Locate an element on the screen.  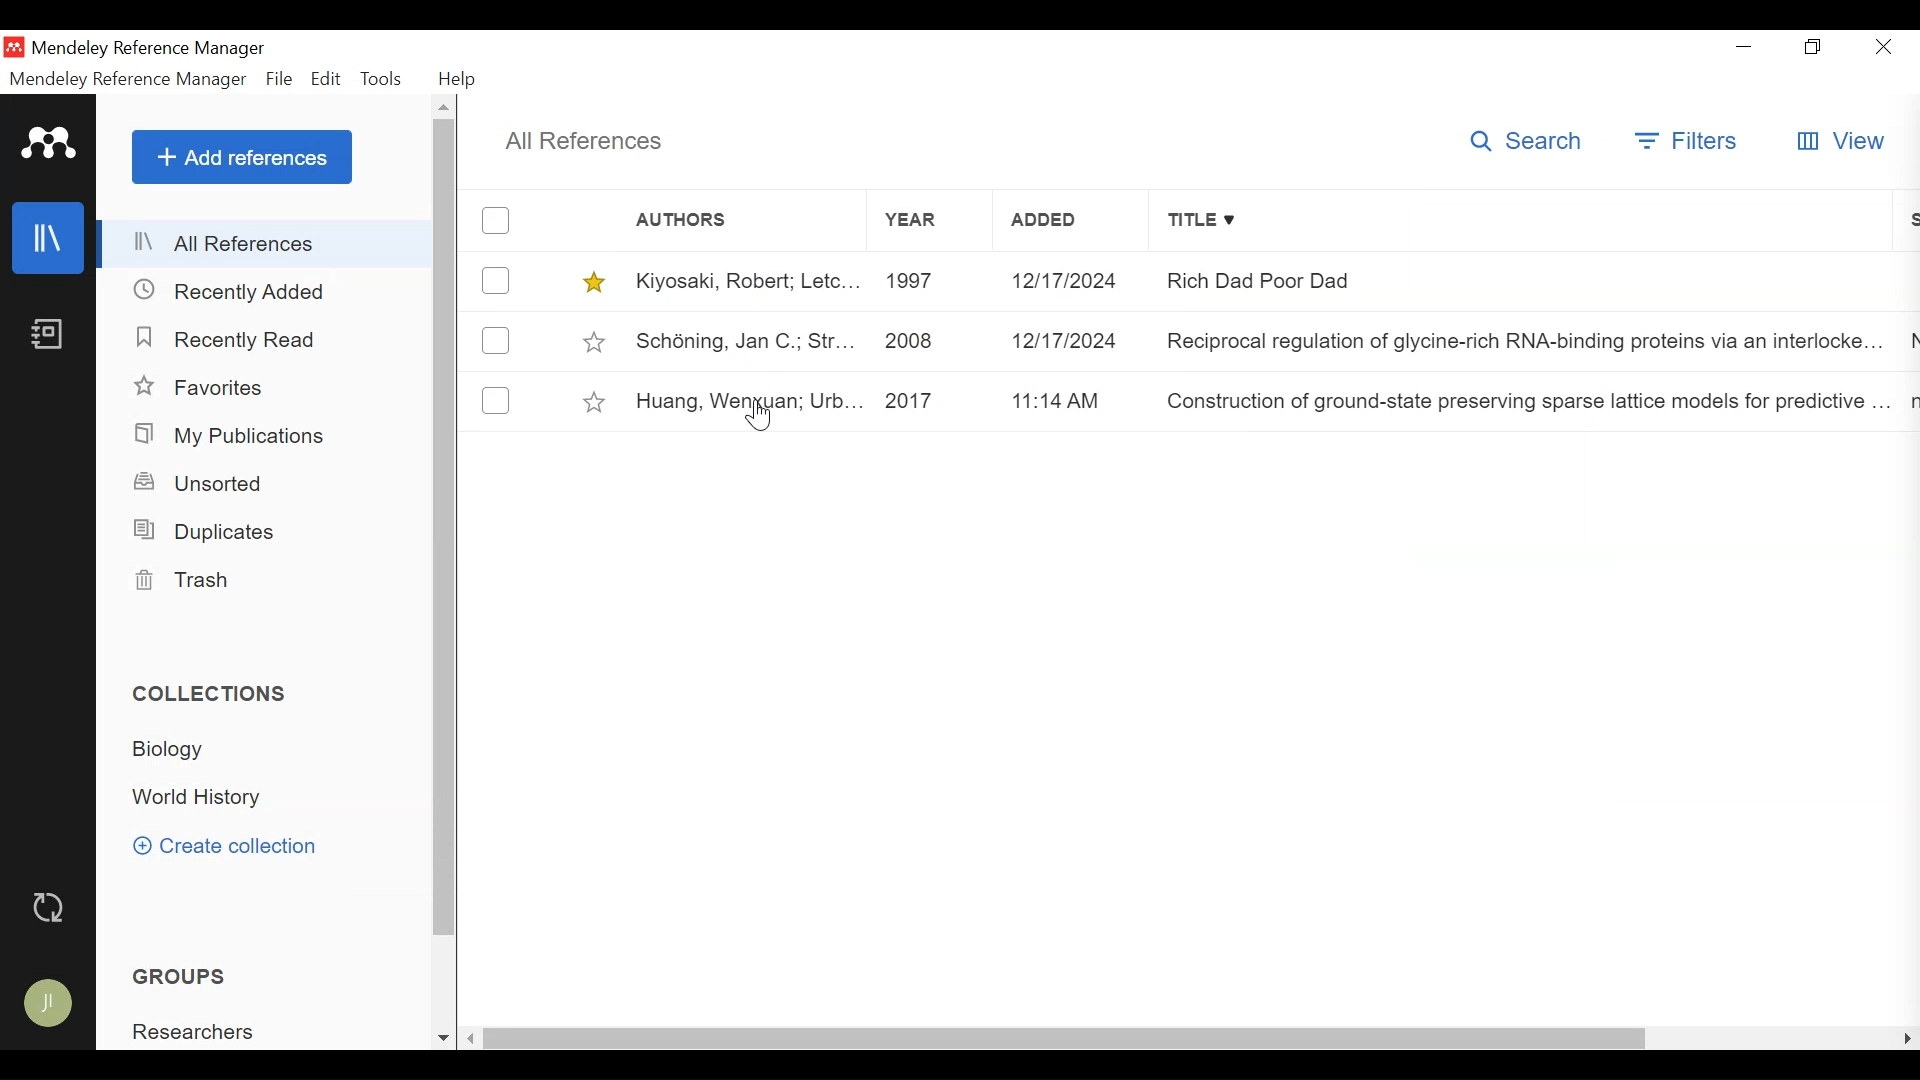
All References is located at coordinates (587, 142).